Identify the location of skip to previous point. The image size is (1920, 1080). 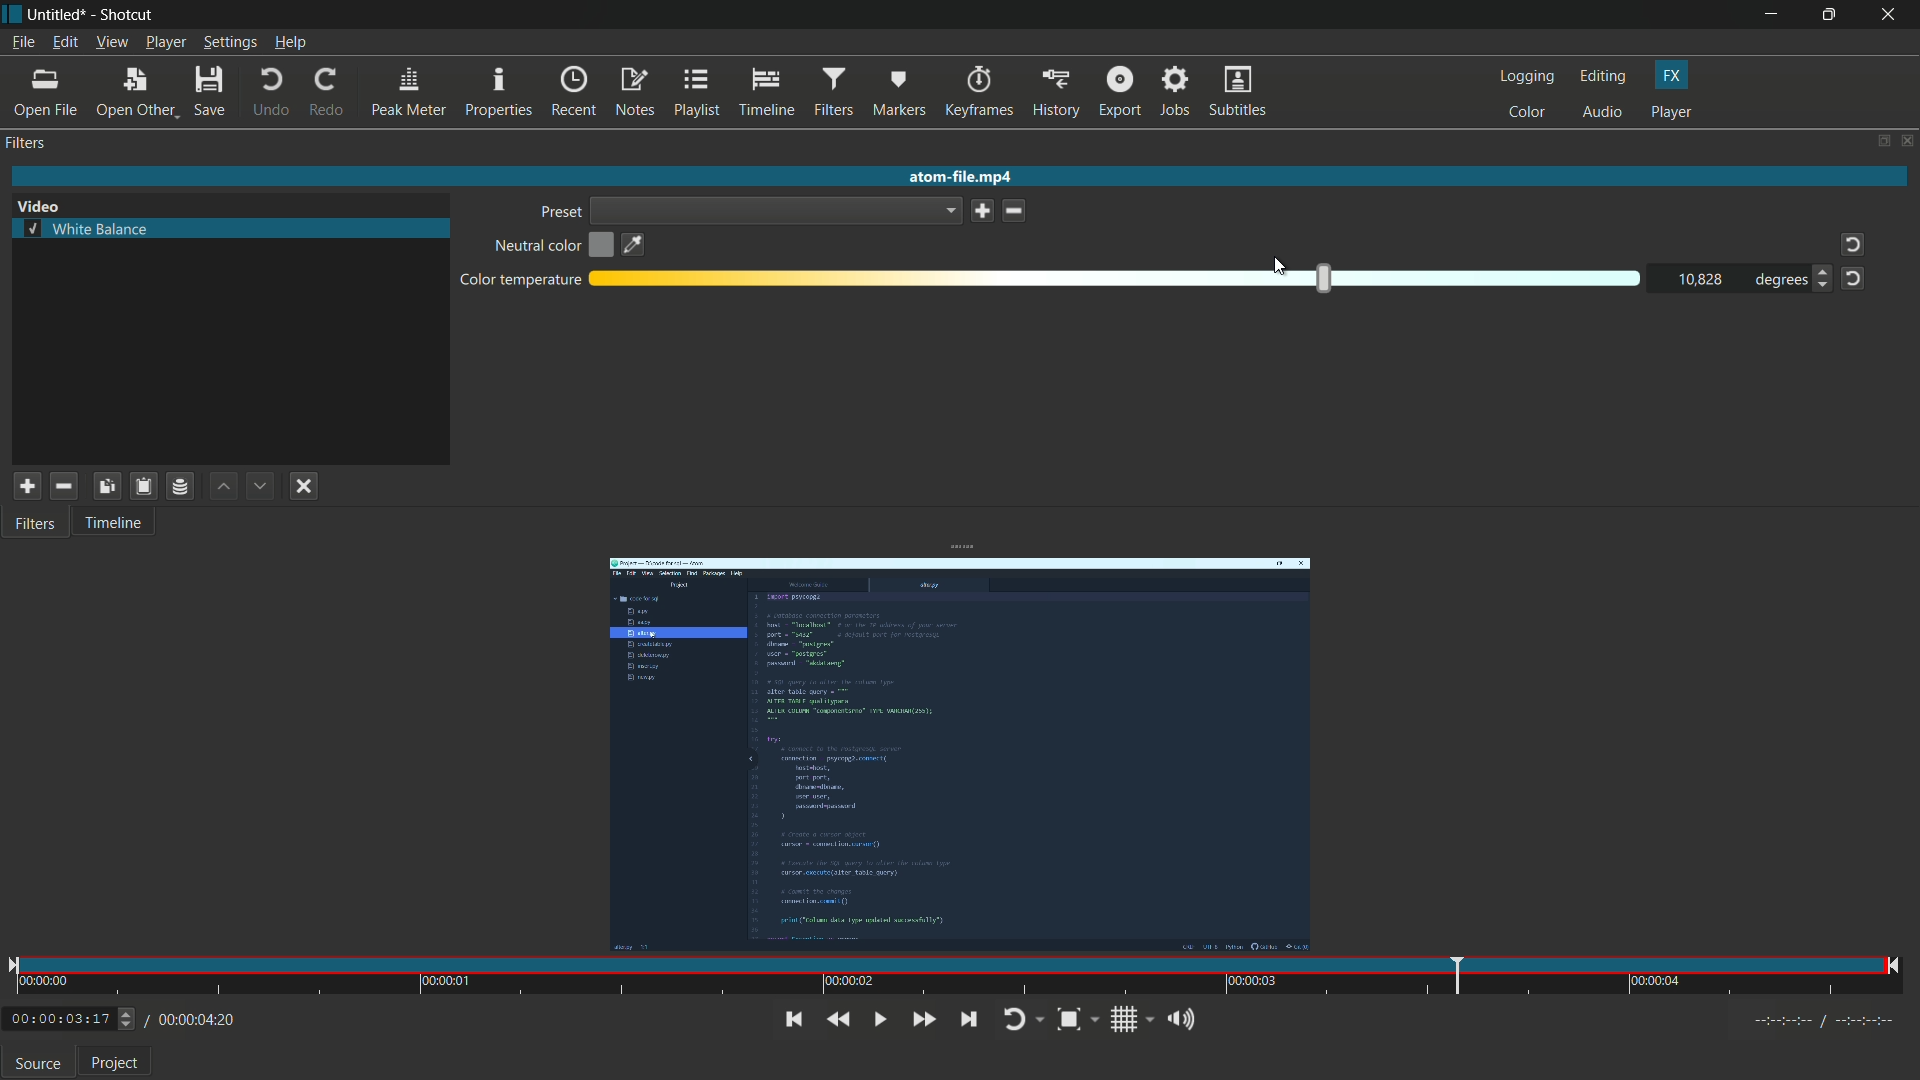
(790, 1018).